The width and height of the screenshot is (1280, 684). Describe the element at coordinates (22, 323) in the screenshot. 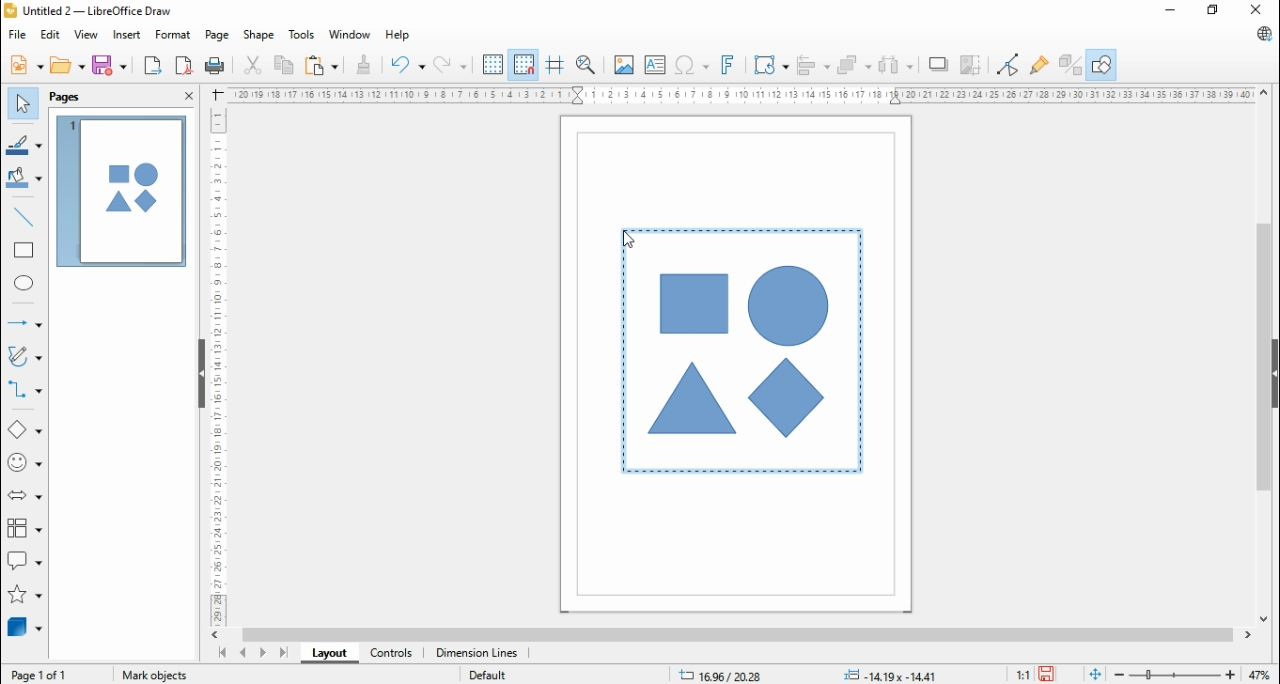

I see `lines and arrows` at that location.